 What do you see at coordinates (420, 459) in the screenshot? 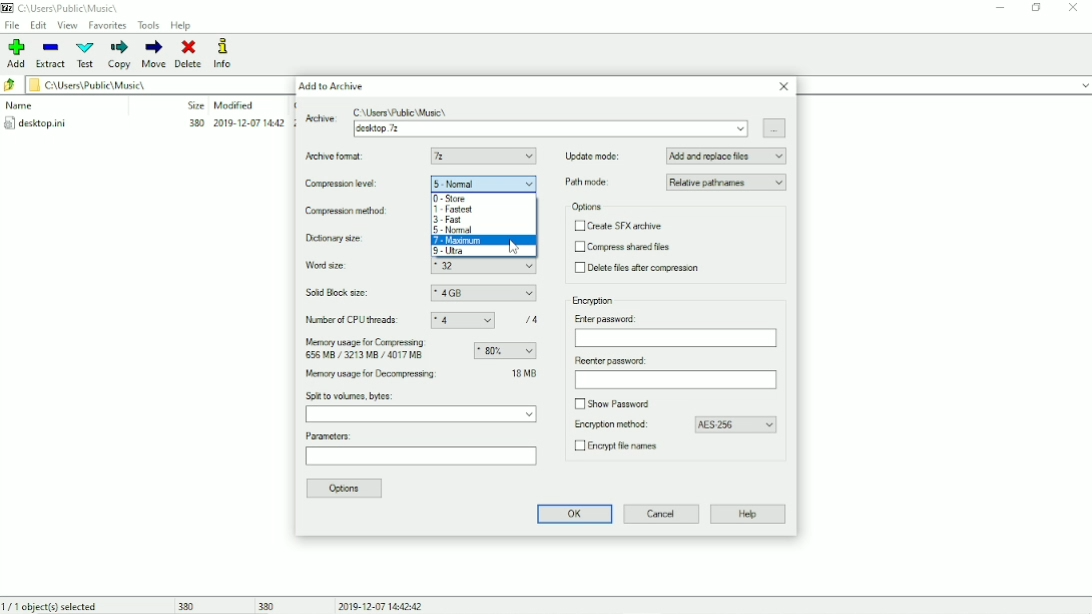
I see `Parameters` at bounding box center [420, 459].